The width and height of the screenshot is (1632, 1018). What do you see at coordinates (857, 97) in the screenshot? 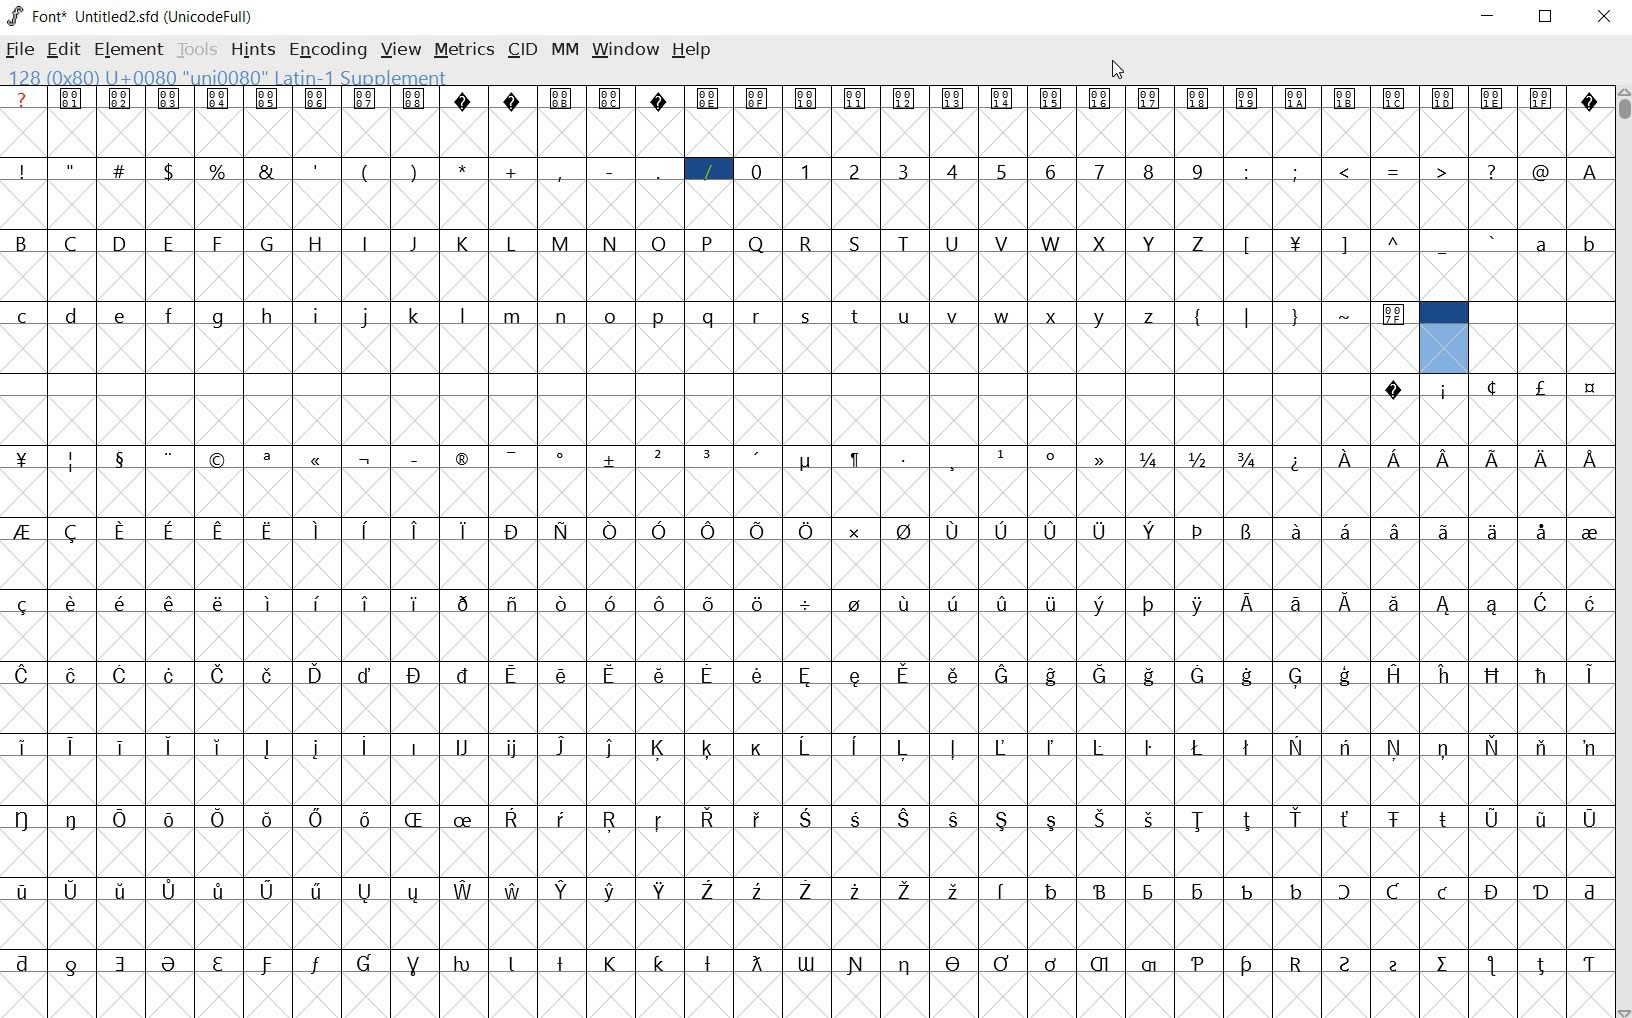
I see `Symbol` at bounding box center [857, 97].